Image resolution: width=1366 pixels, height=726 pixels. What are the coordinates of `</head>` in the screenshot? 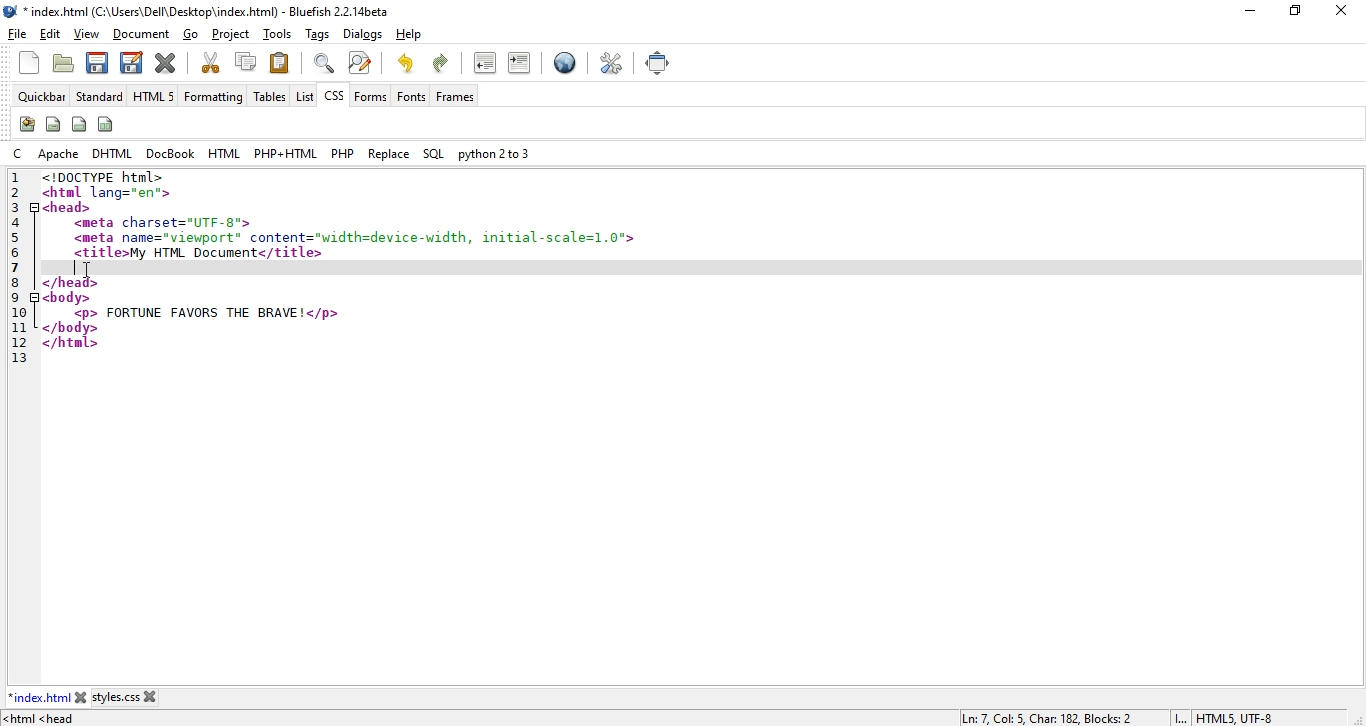 It's located at (71, 282).